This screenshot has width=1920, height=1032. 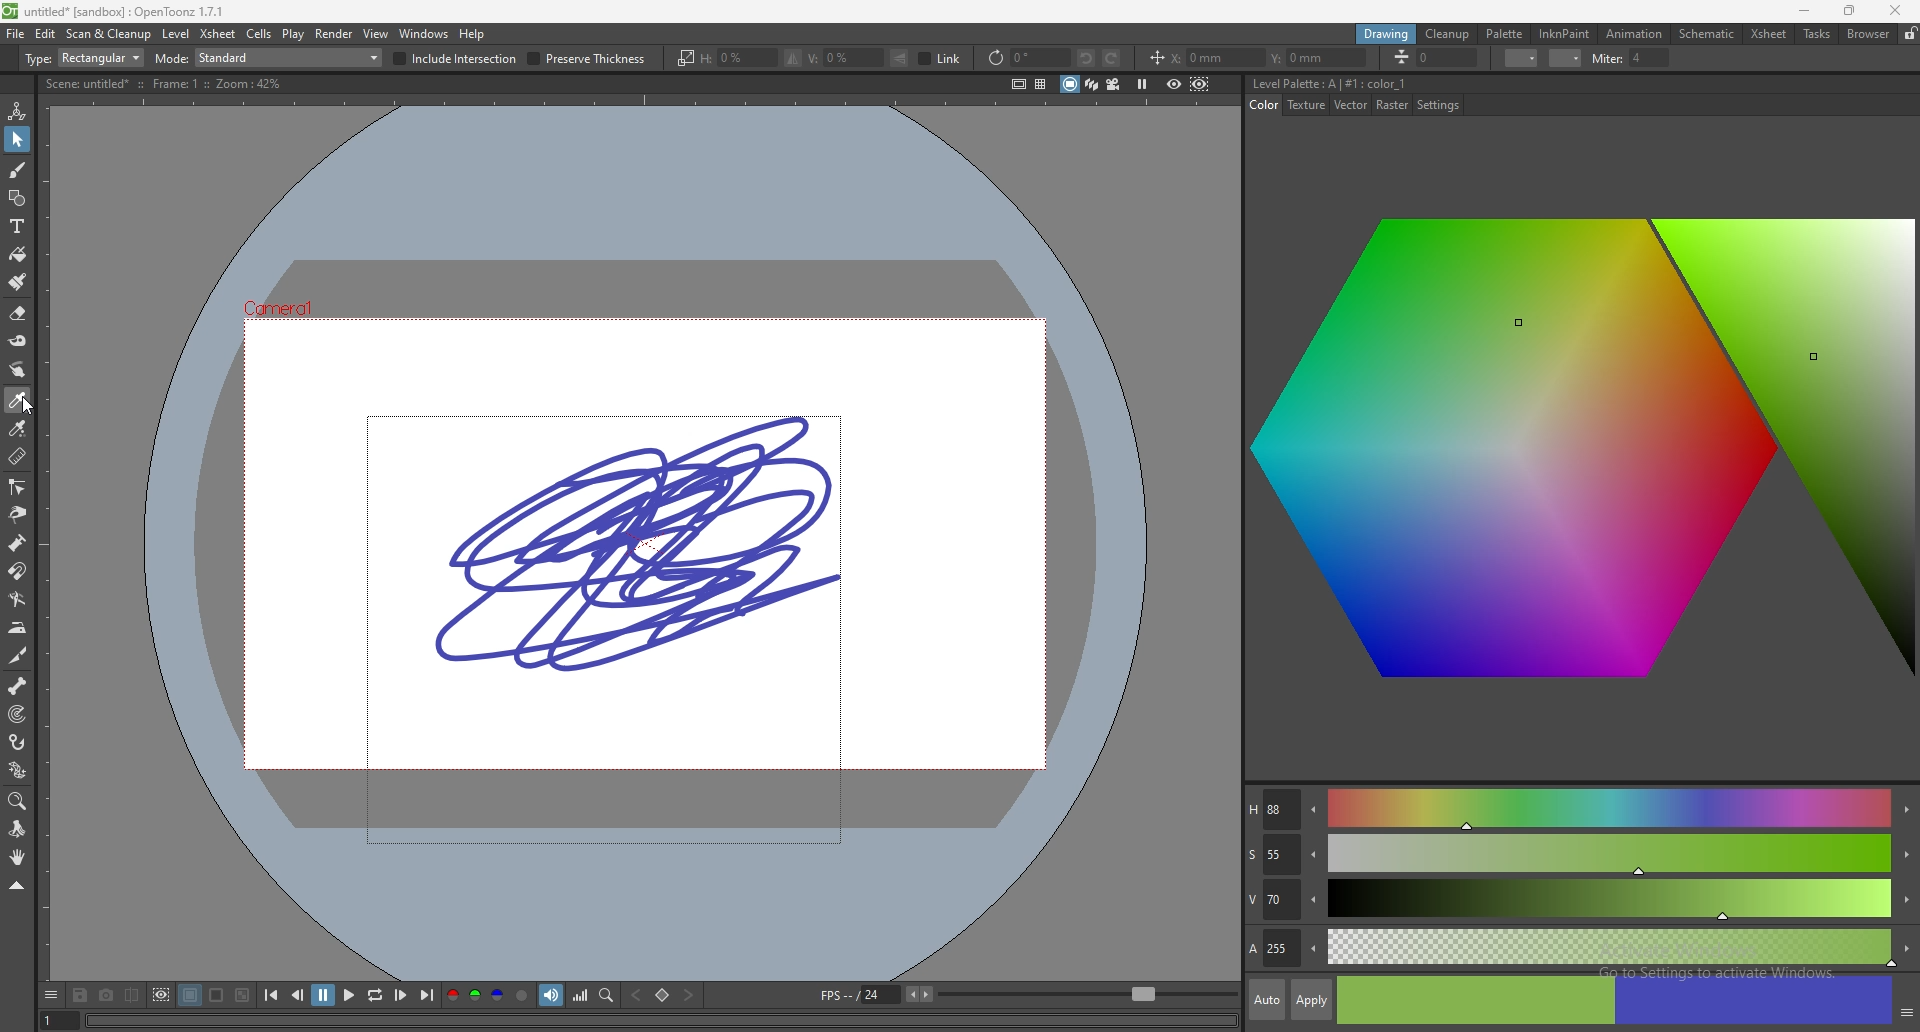 I want to click on snapshot, so click(x=105, y=996).